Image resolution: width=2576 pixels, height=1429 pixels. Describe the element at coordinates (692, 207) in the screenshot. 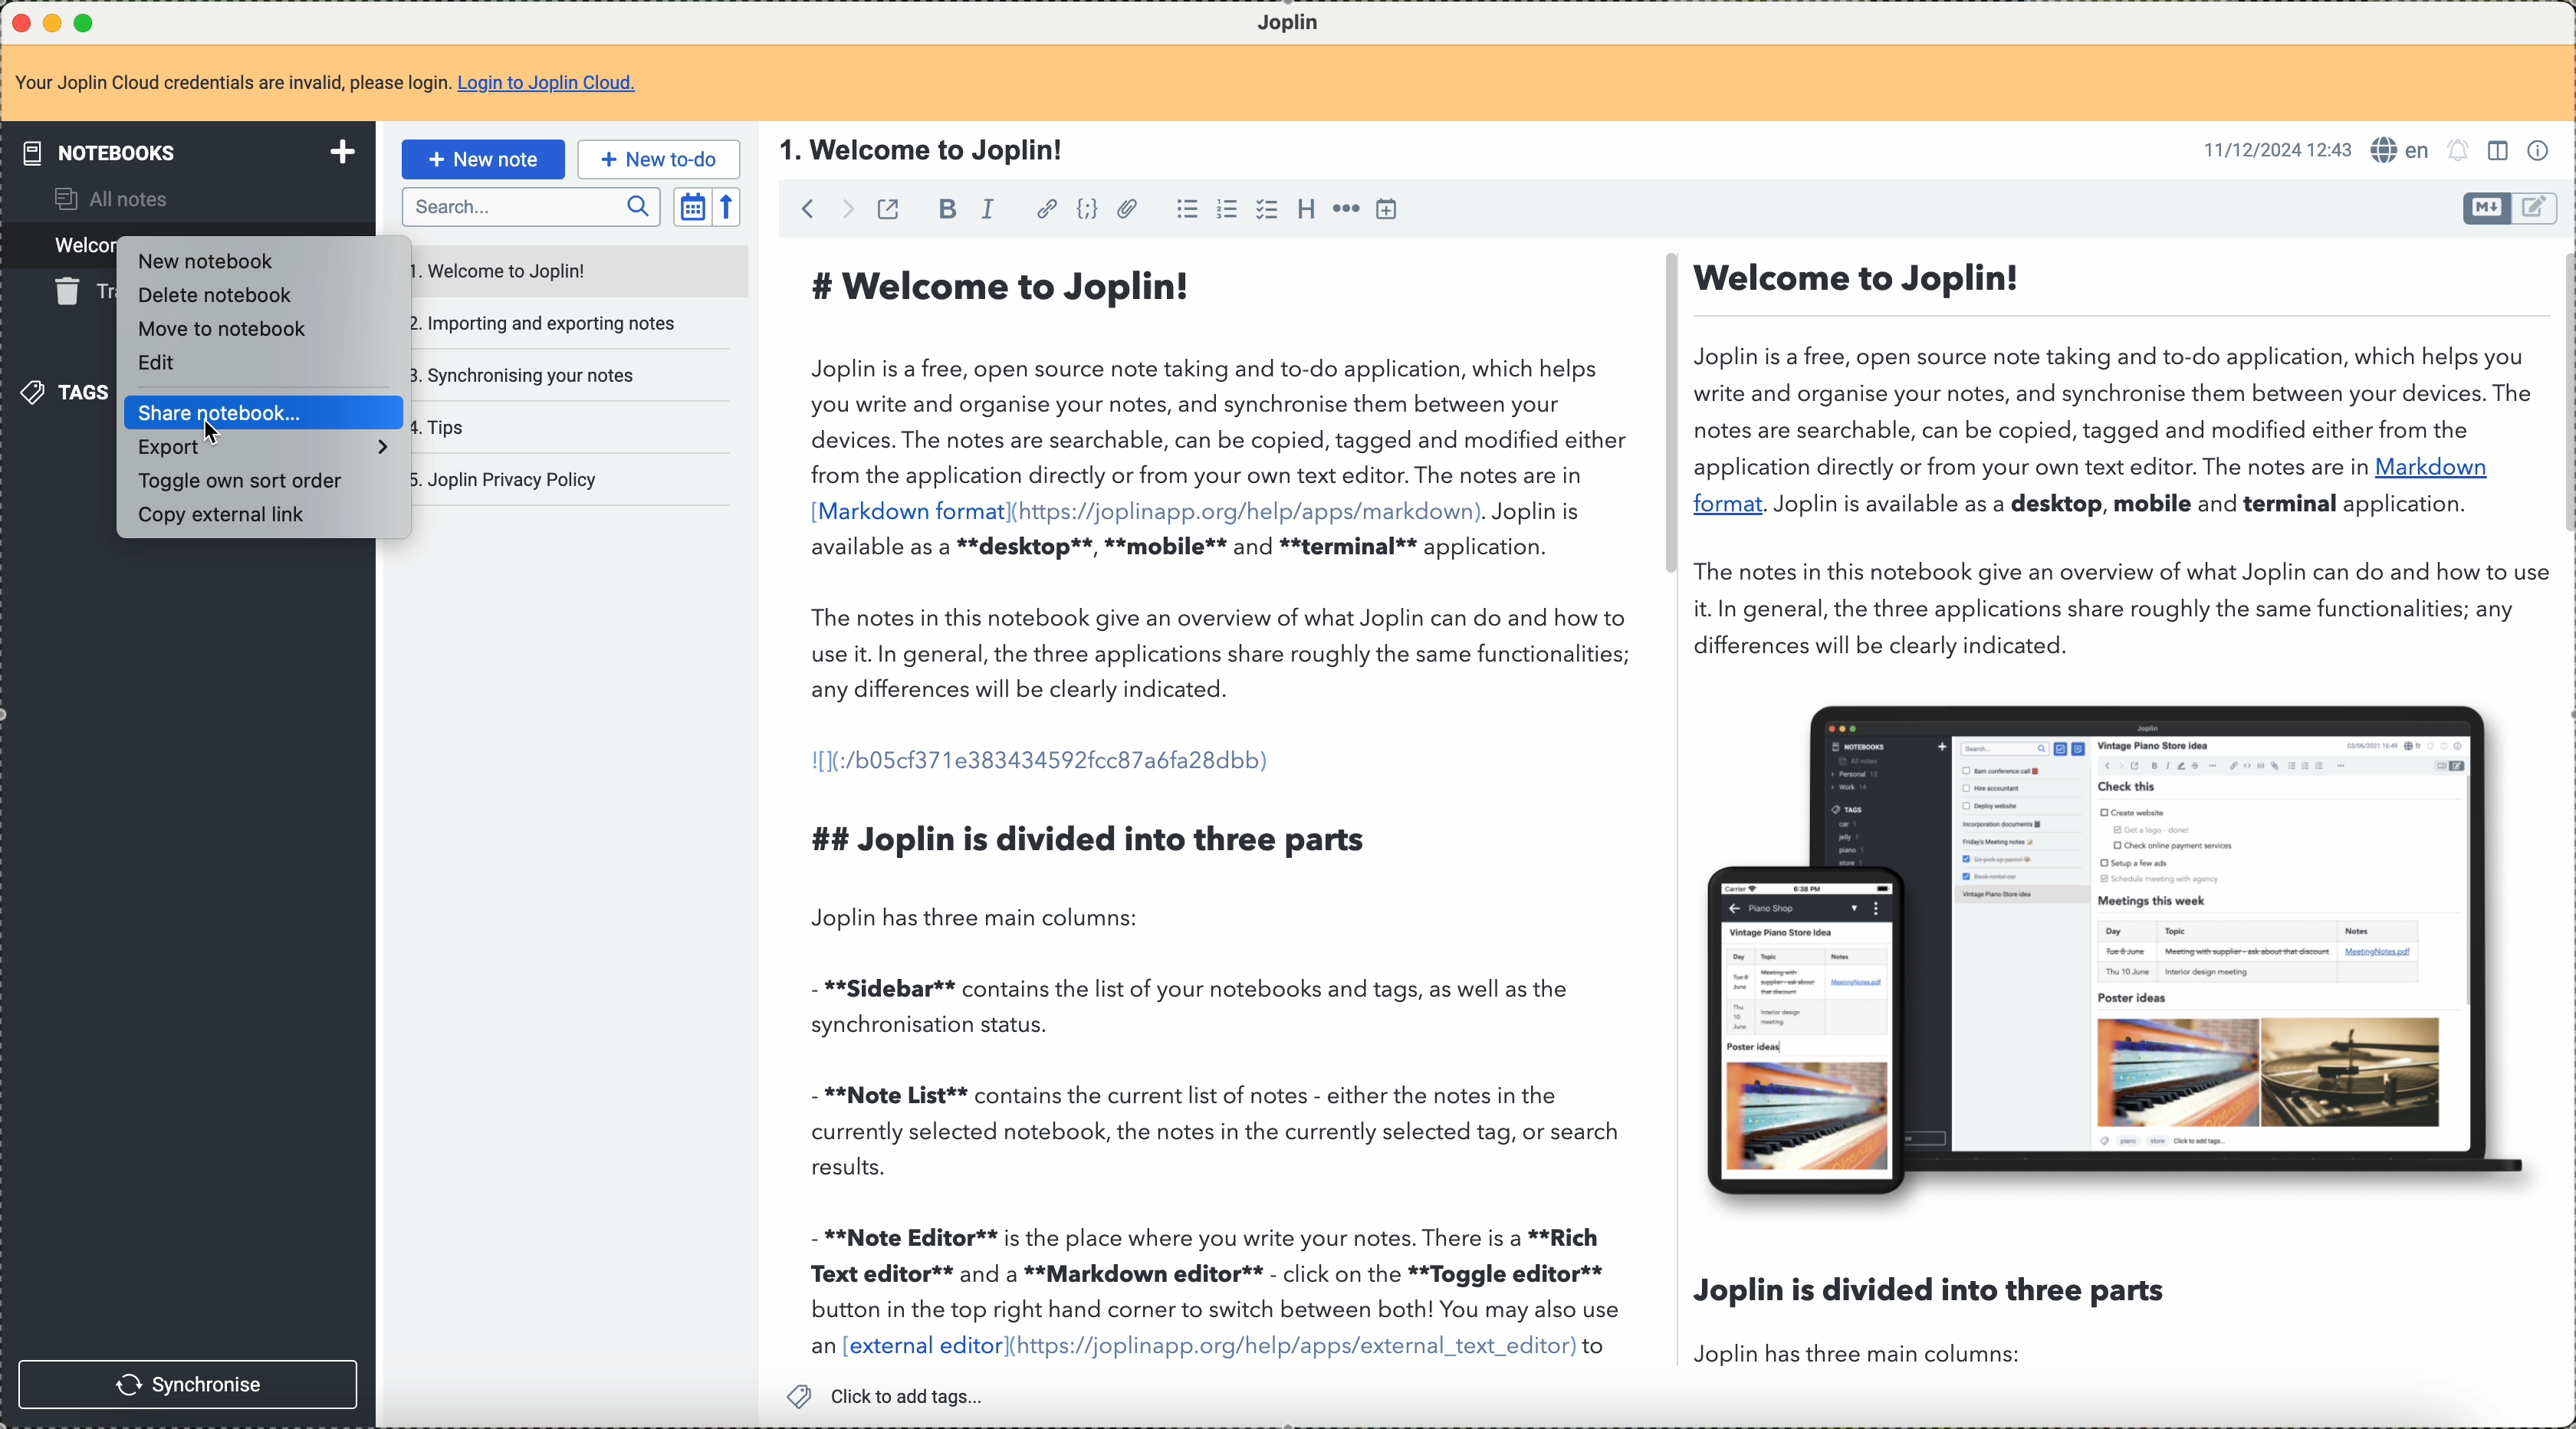

I see `toggle sort order field` at that location.